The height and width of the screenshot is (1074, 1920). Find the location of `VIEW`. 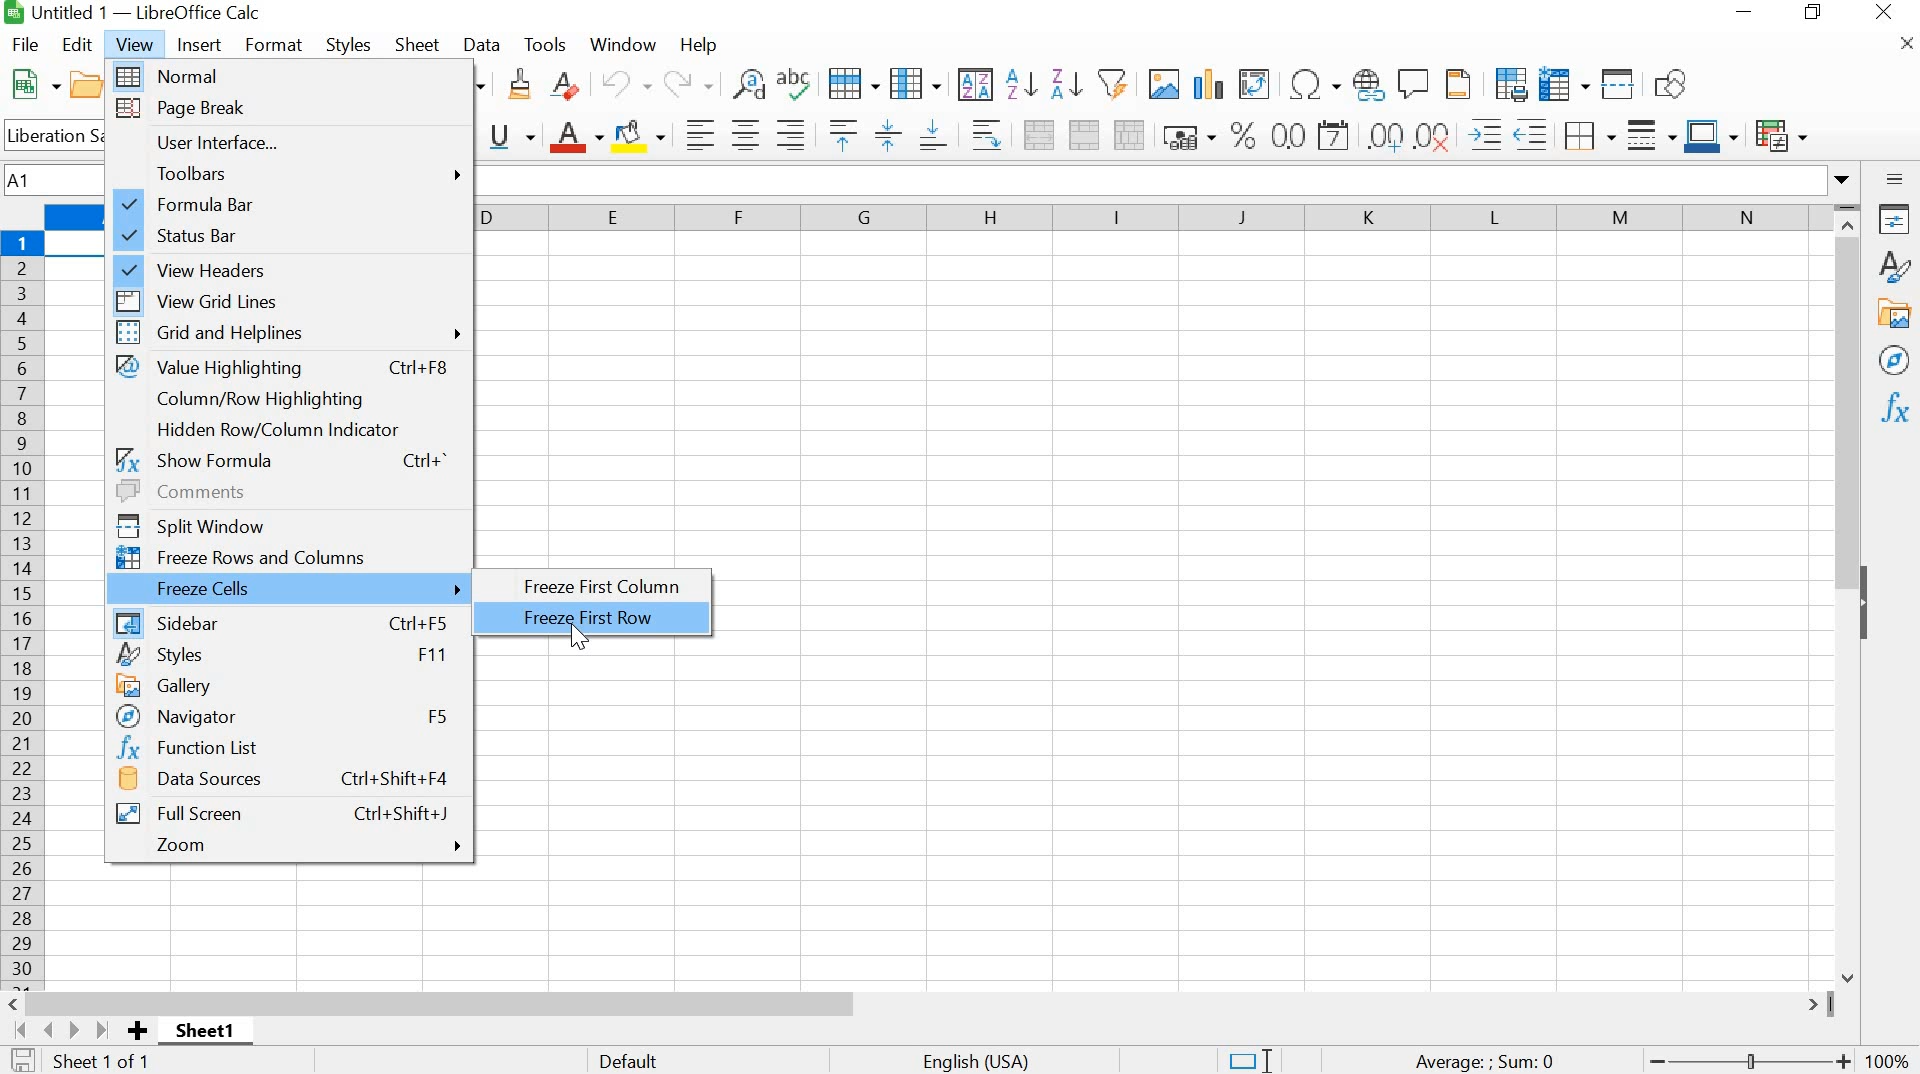

VIEW is located at coordinates (136, 43).